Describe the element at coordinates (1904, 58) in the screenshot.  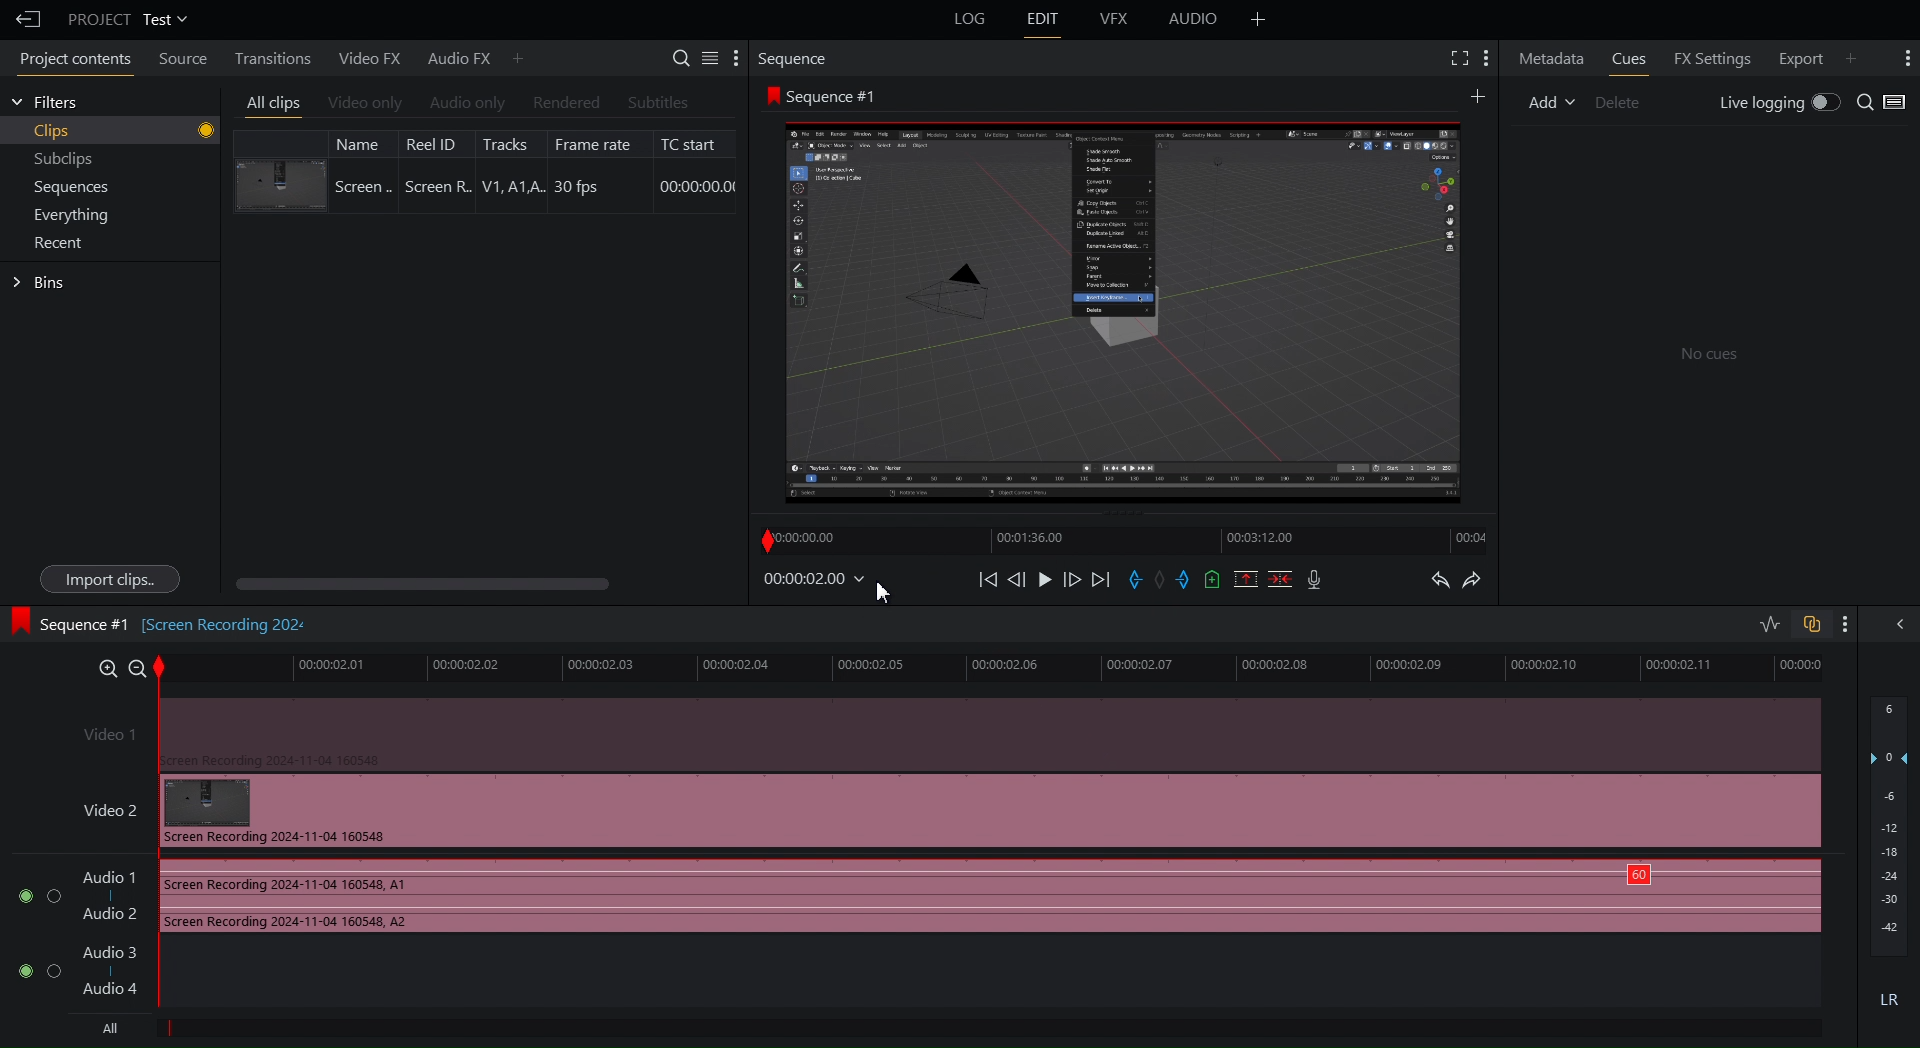
I see `More` at that location.